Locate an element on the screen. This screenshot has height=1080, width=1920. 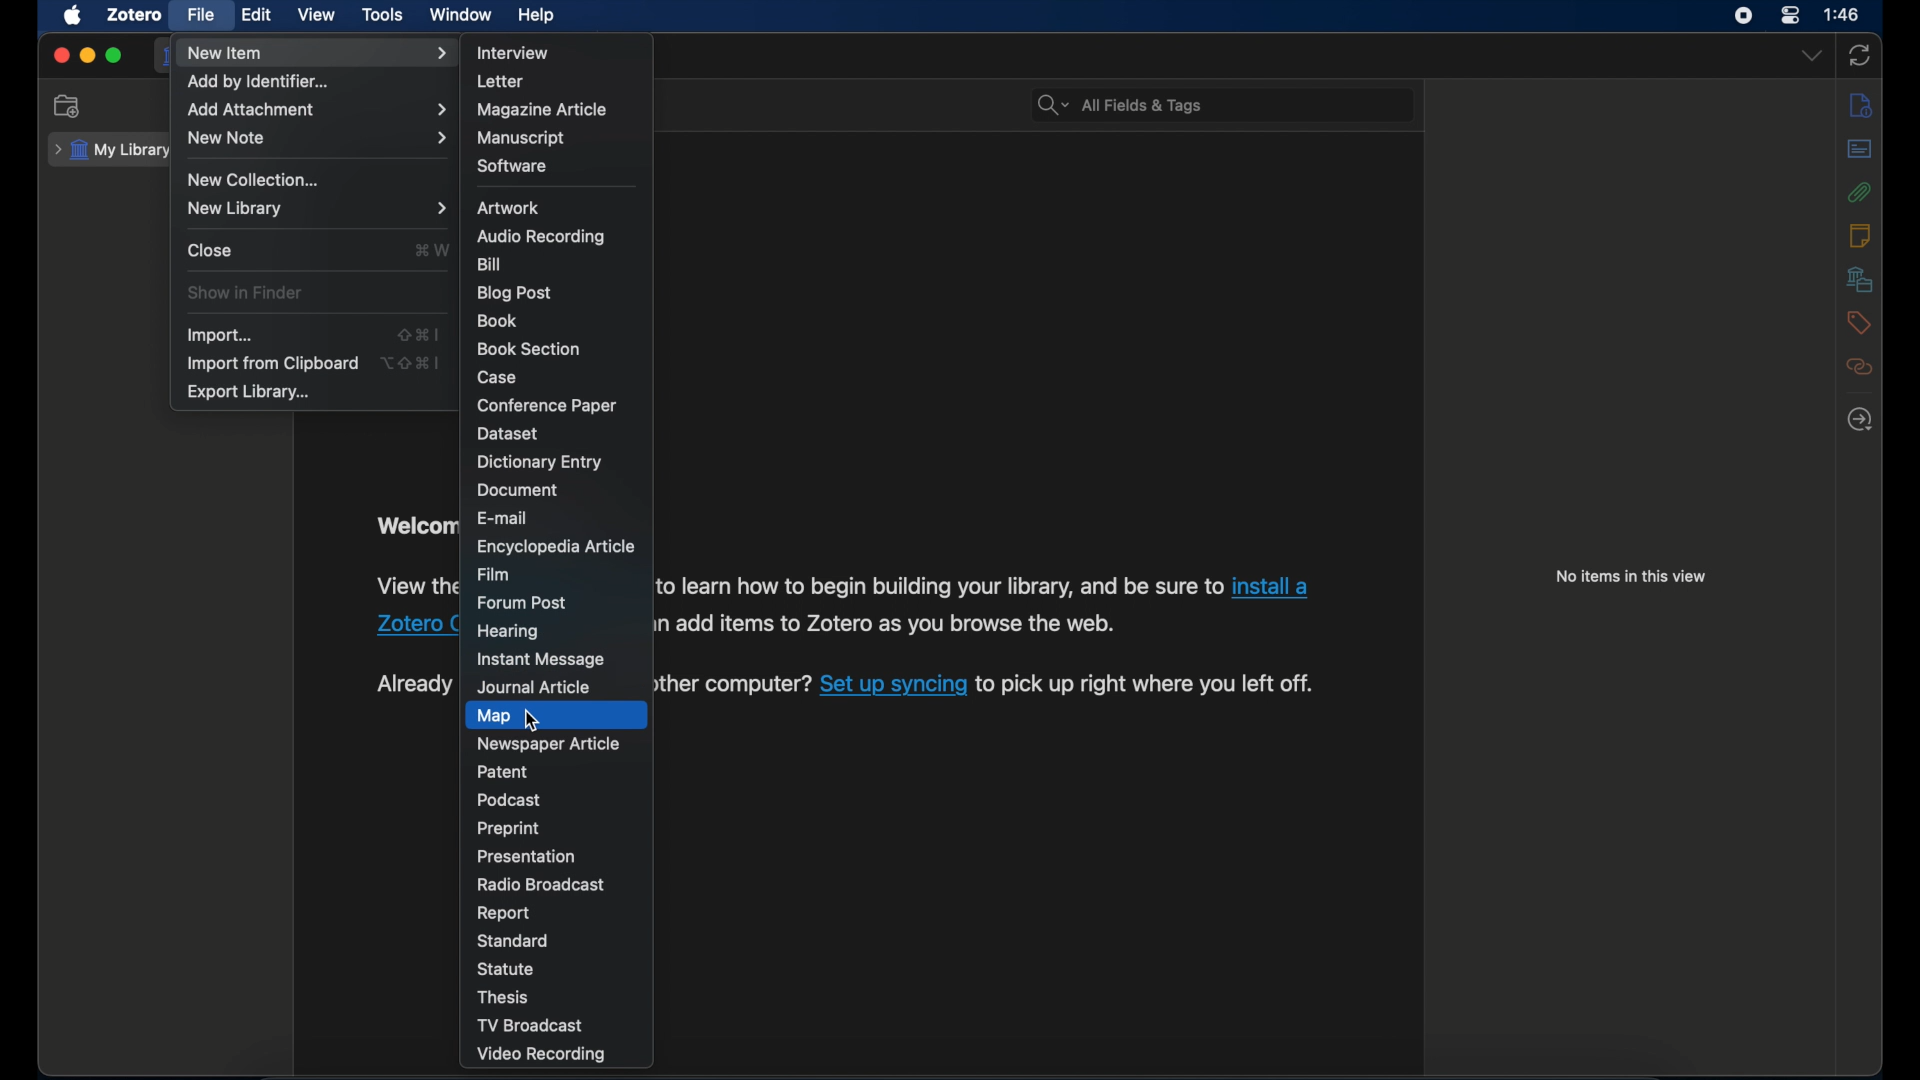
libraries is located at coordinates (1861, 279).